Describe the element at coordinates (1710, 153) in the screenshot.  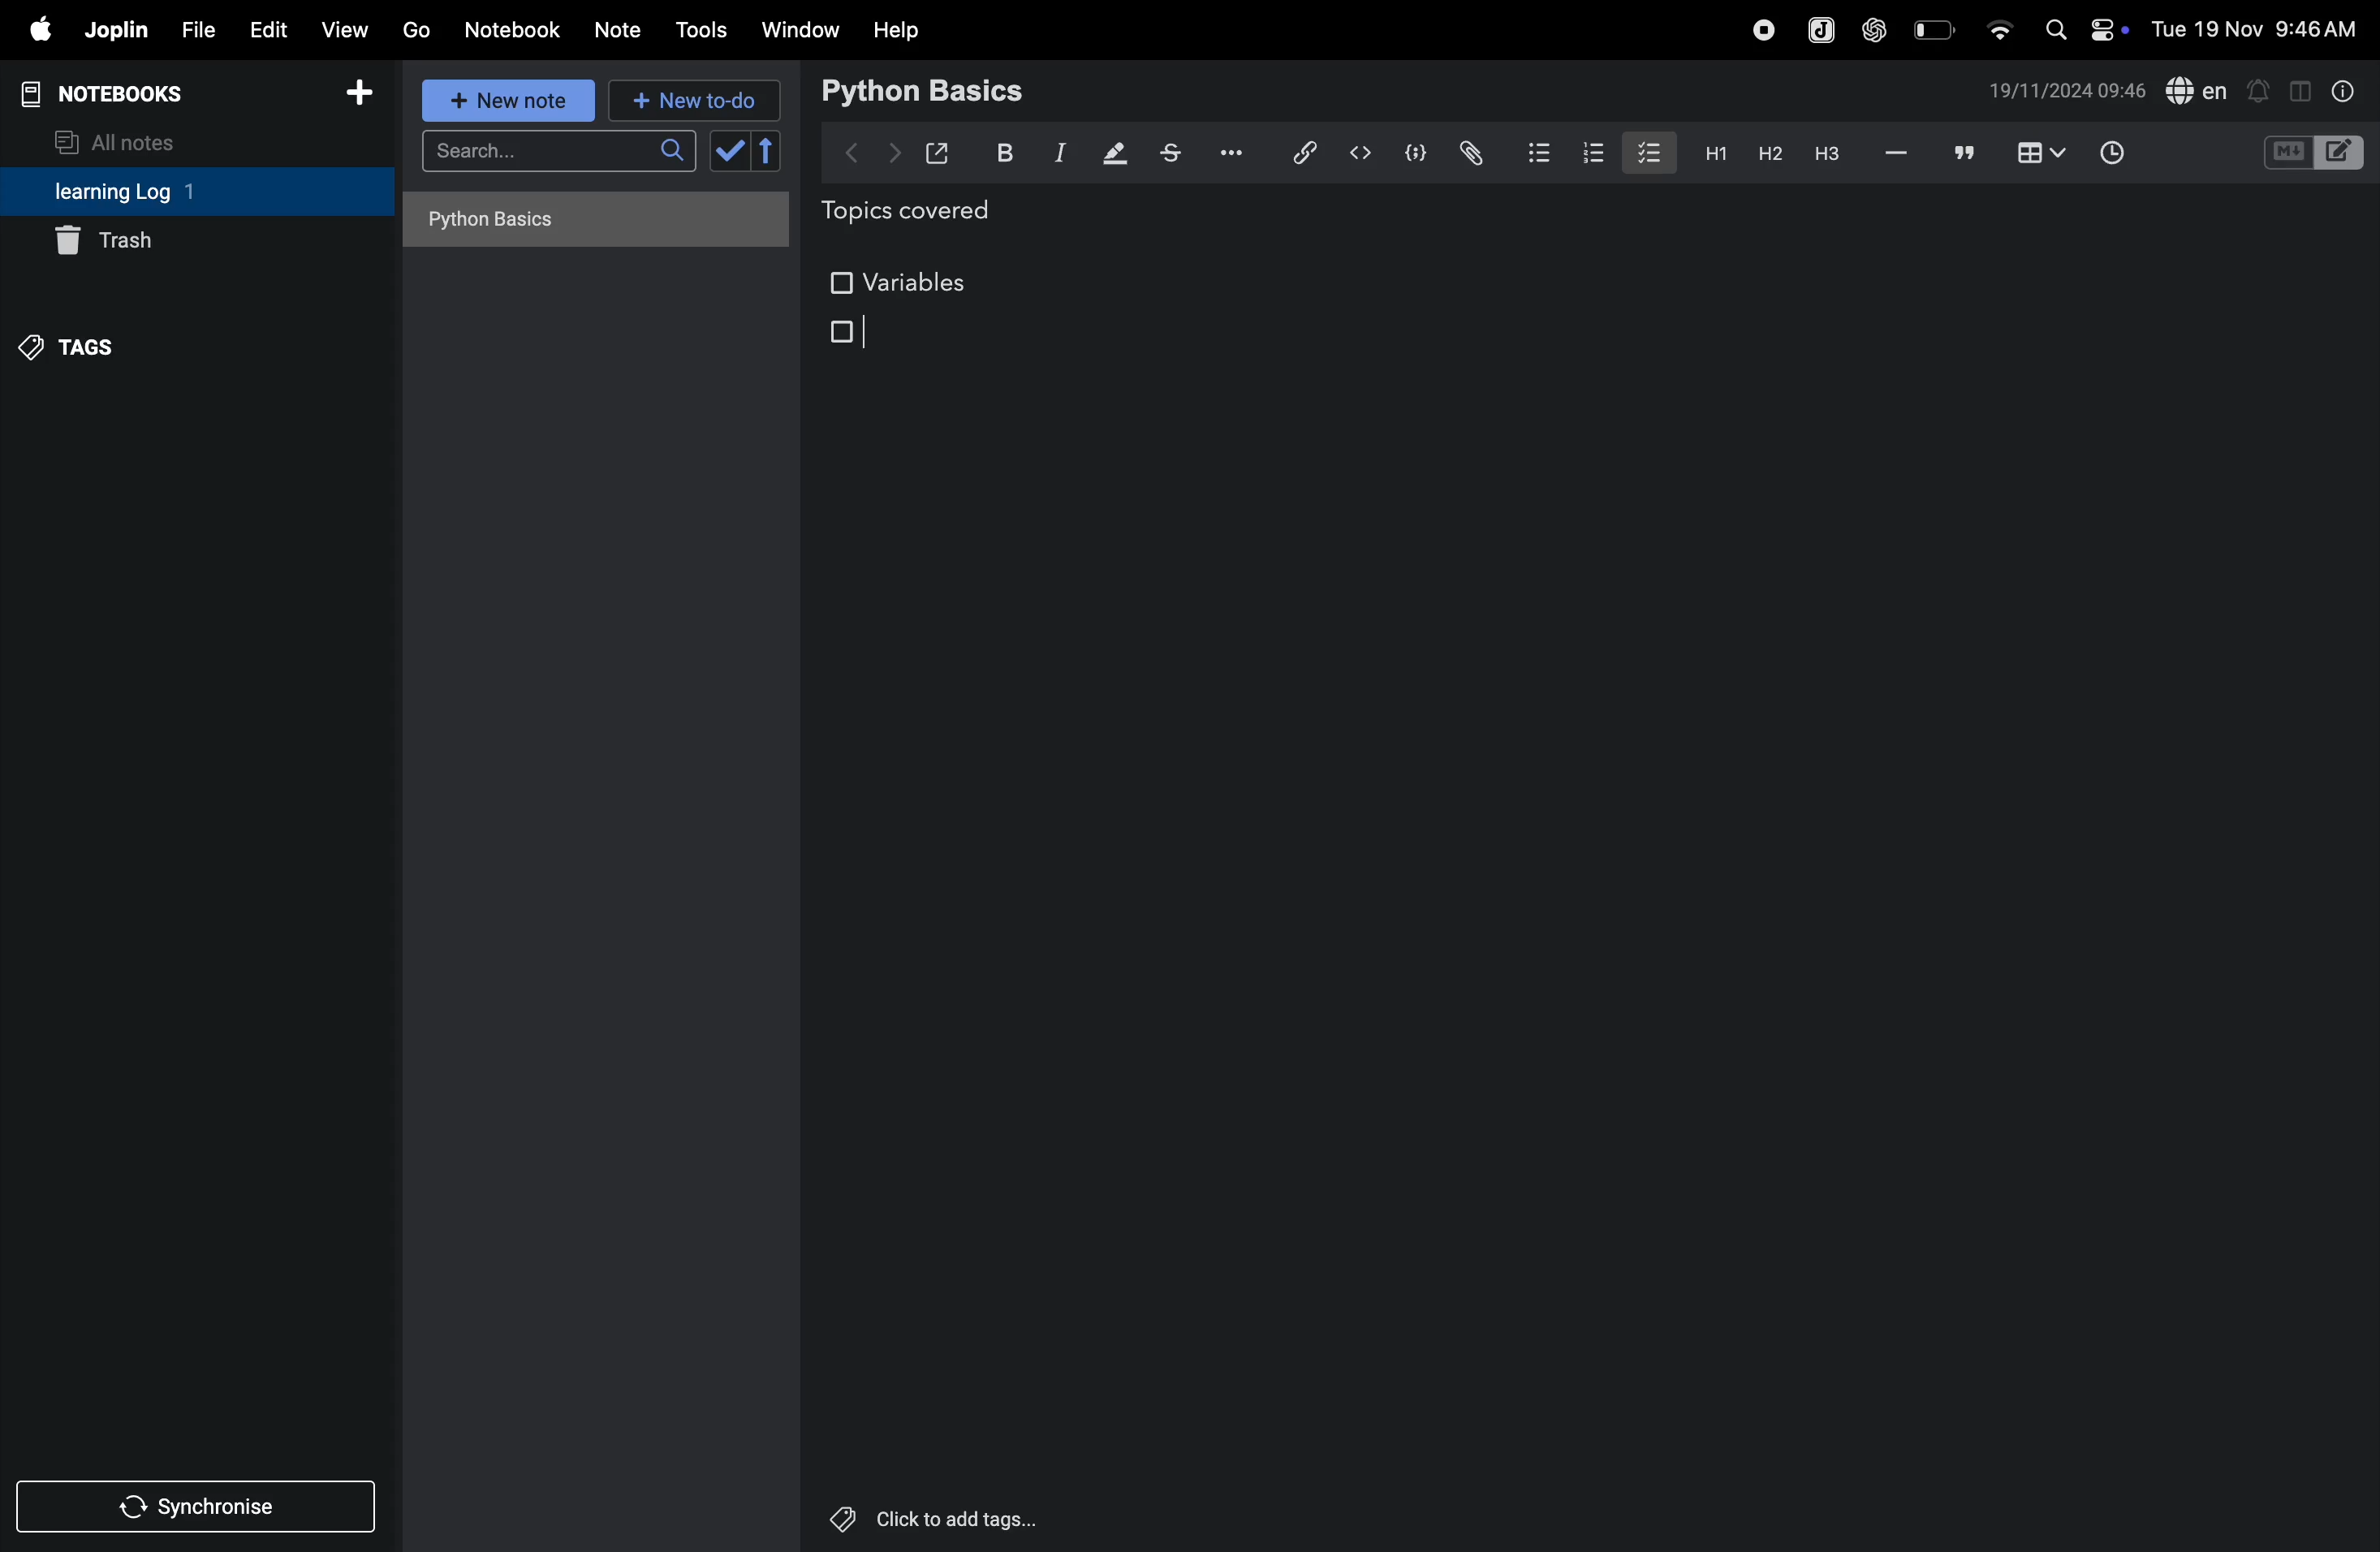
I see `h1` at that location.